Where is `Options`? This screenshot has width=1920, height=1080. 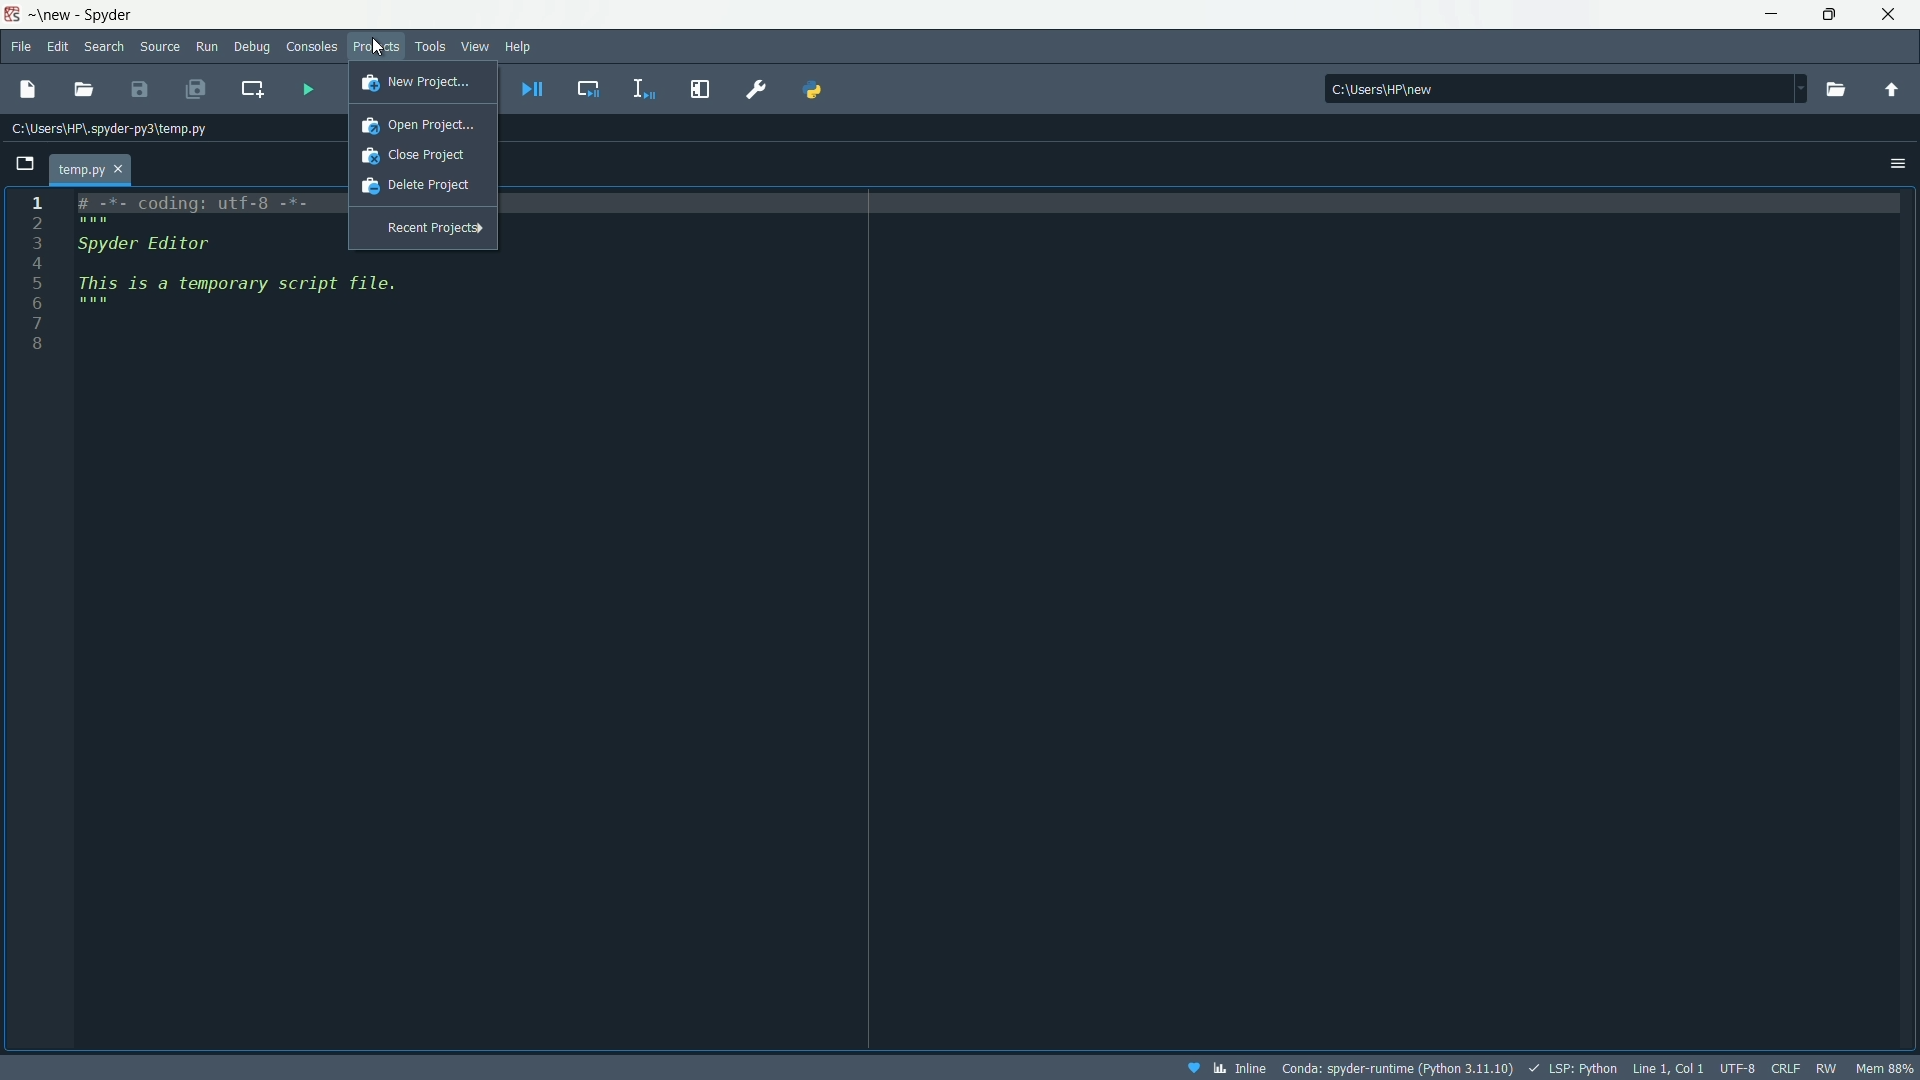 Options is located at coordinates (1891, 158).